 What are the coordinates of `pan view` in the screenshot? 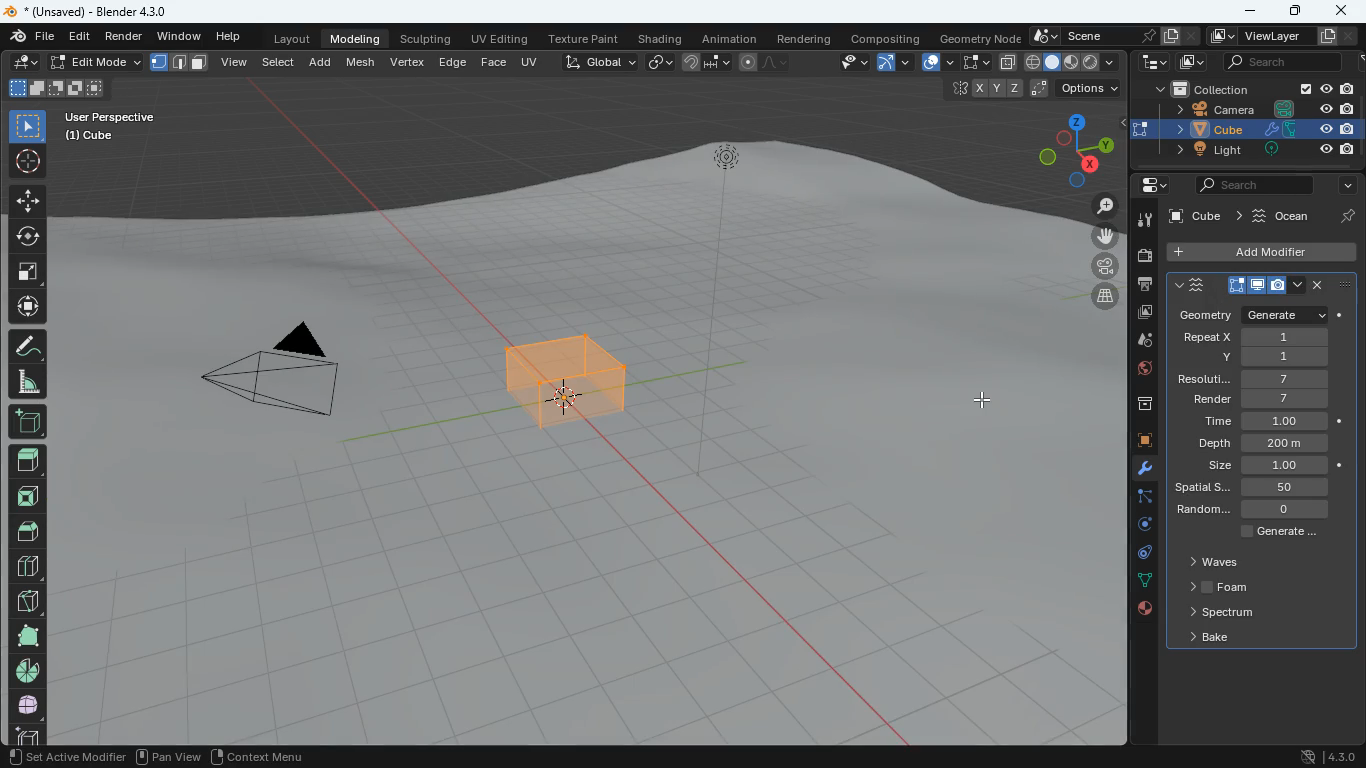 It's located at (38, 756).